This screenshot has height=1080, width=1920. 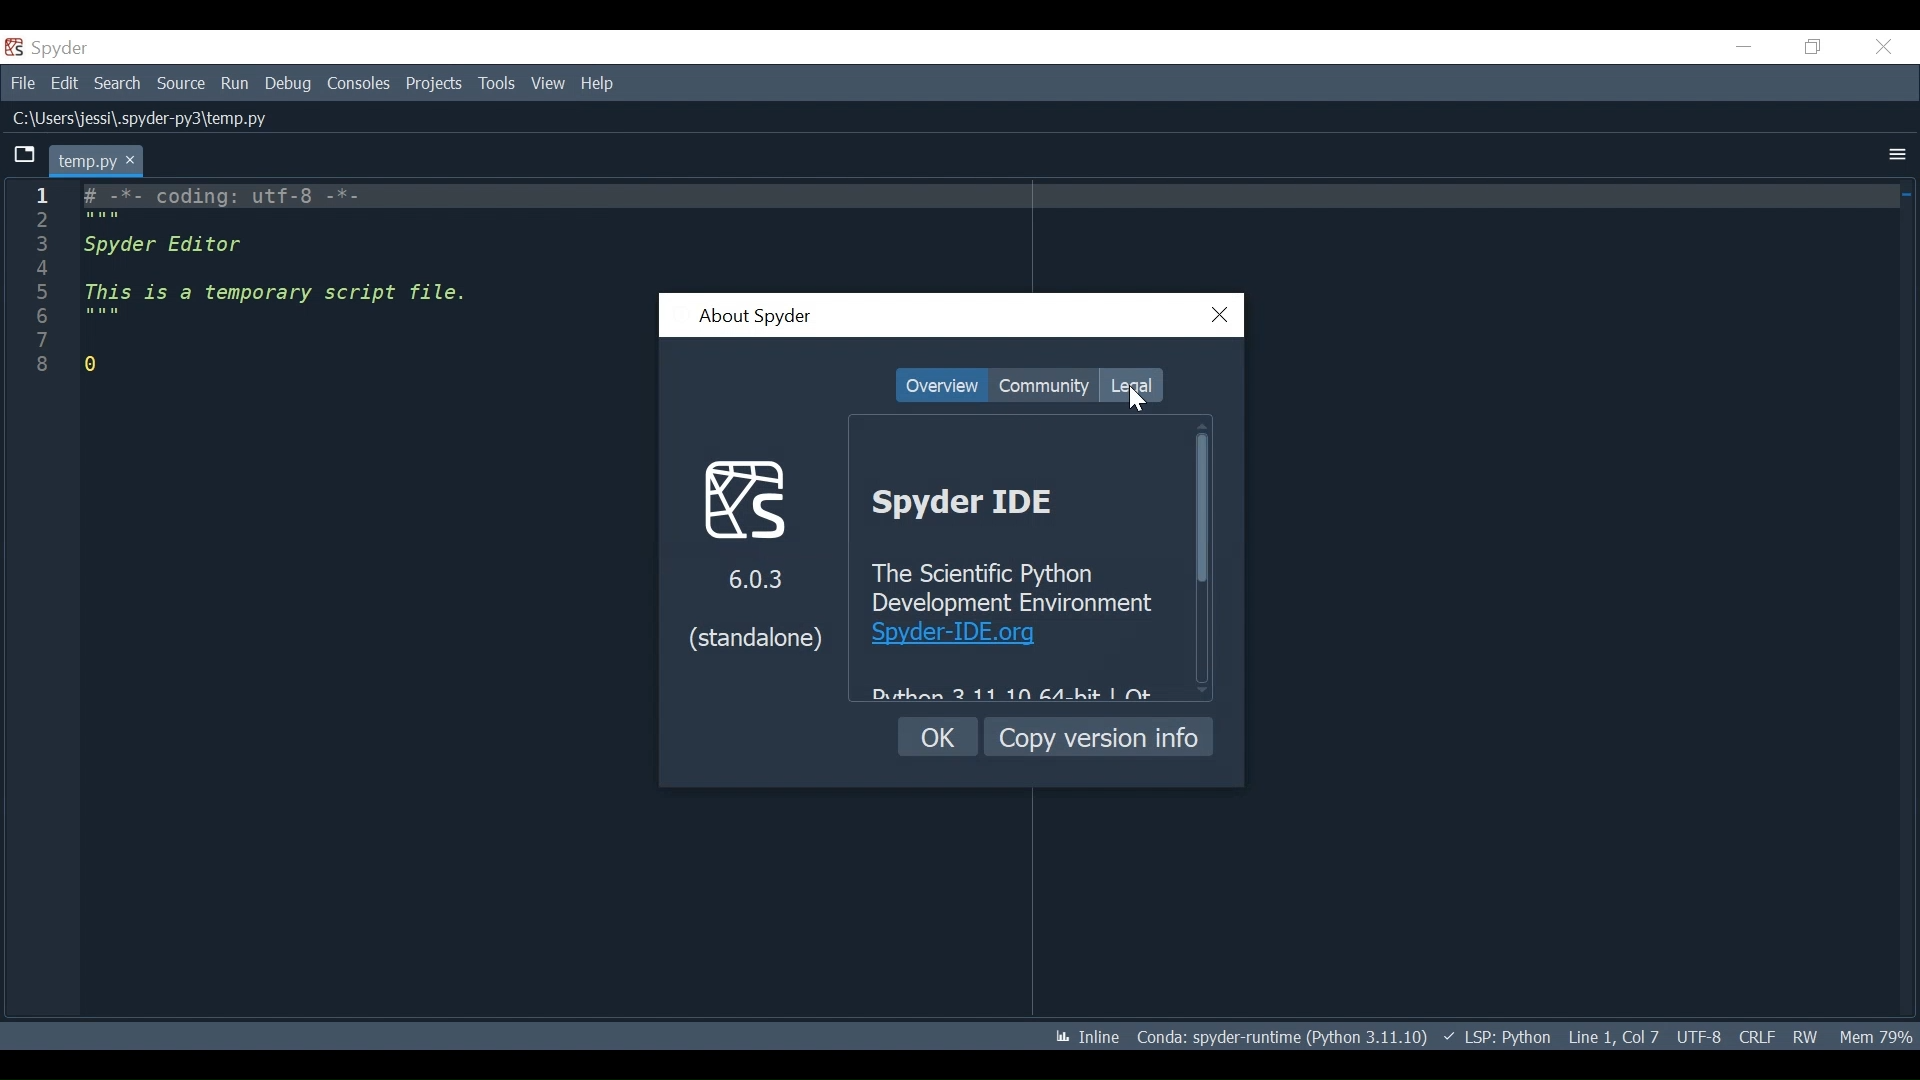 I want to click on CRLF, so click(x=1756, y=1036).